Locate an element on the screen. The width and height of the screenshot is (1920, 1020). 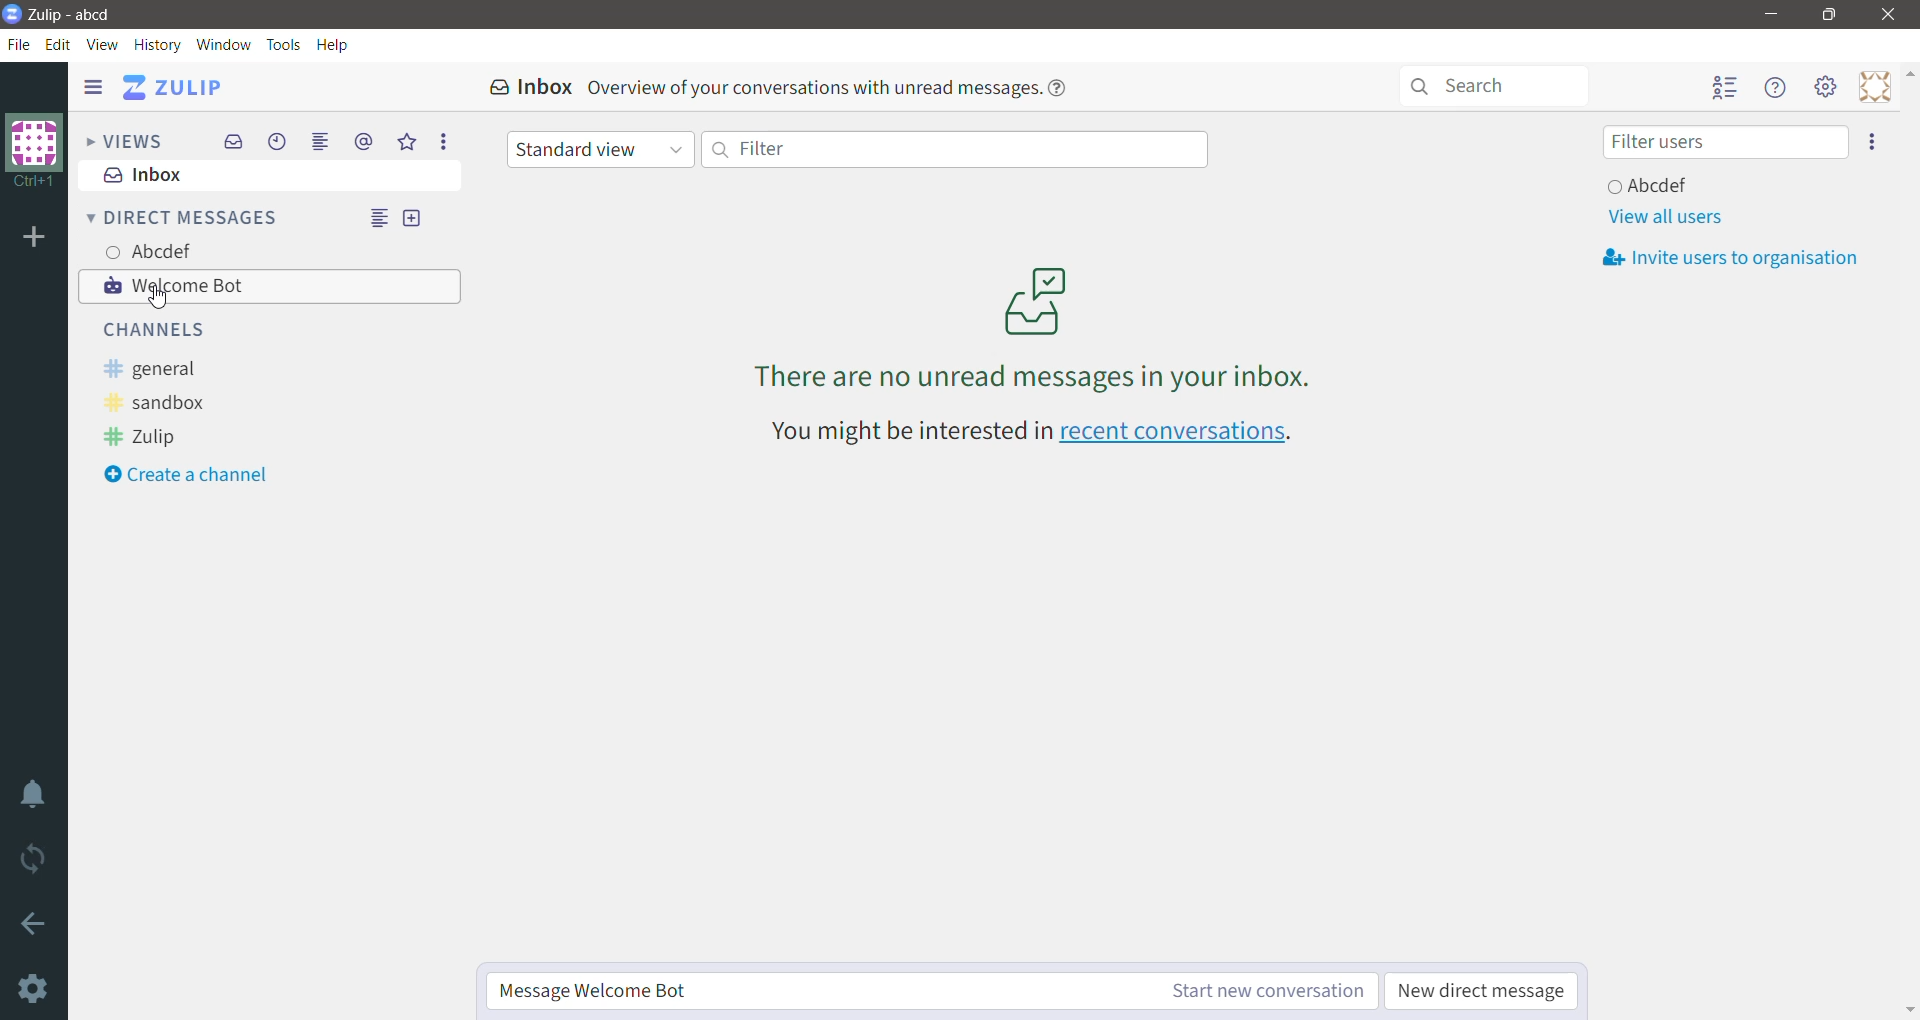
Application Name - Organization Name is located at coordinates (87, 15).